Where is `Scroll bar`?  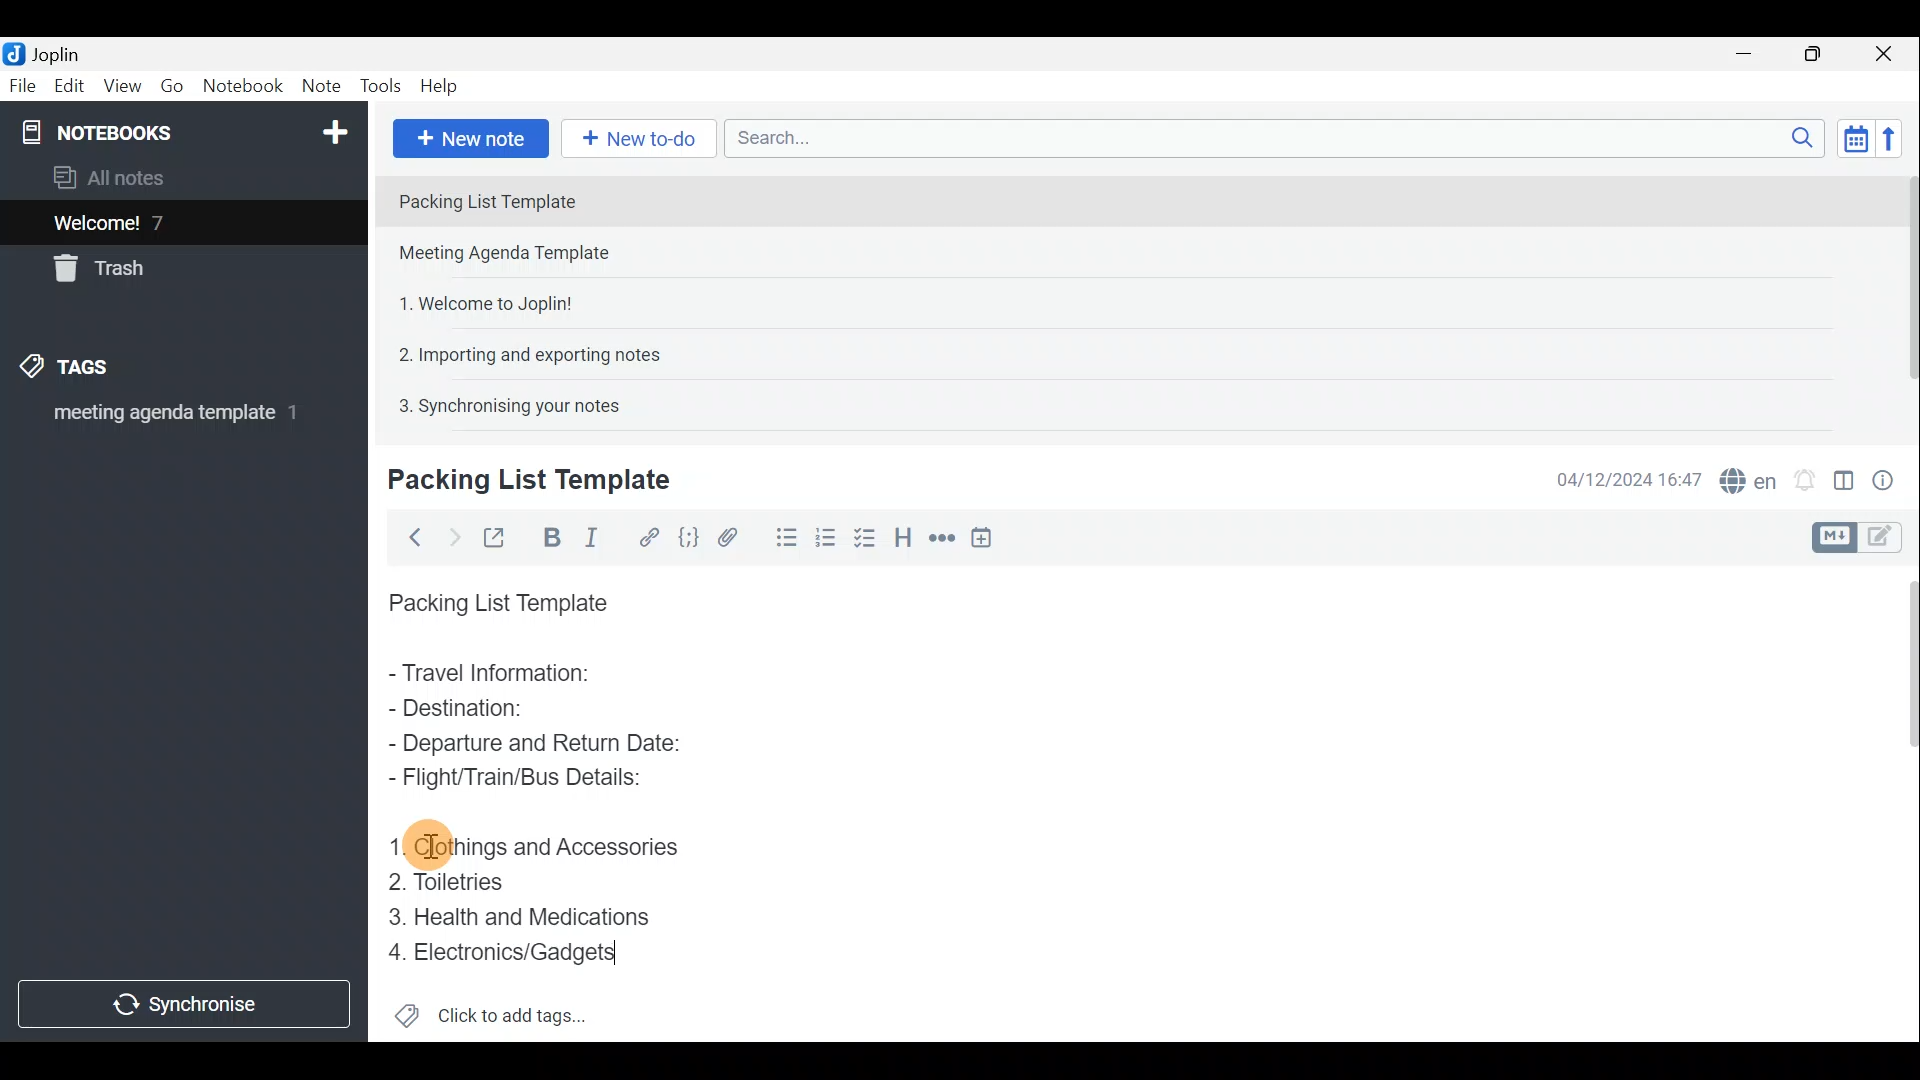
Scroll bar is located at coordinates (1901, 292).